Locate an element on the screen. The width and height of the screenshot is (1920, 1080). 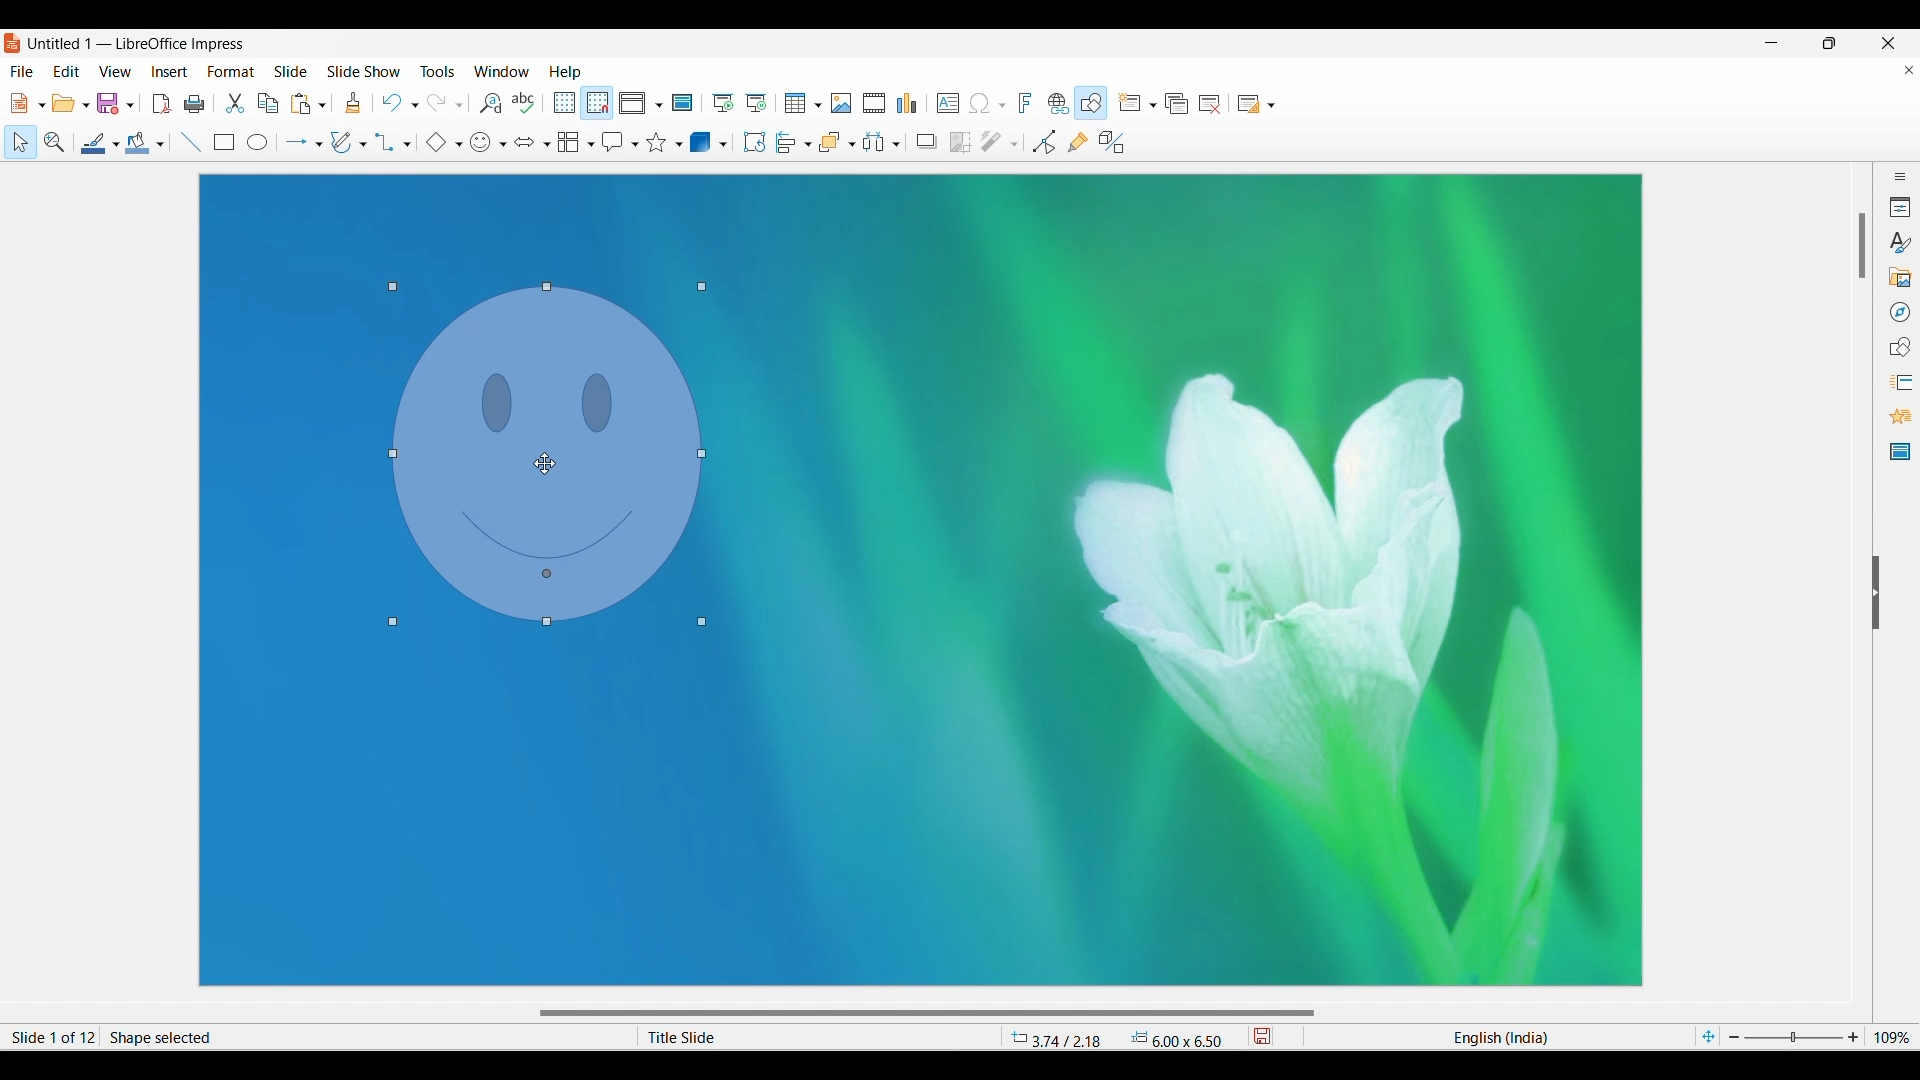
File is located at coordinates (22, 71).